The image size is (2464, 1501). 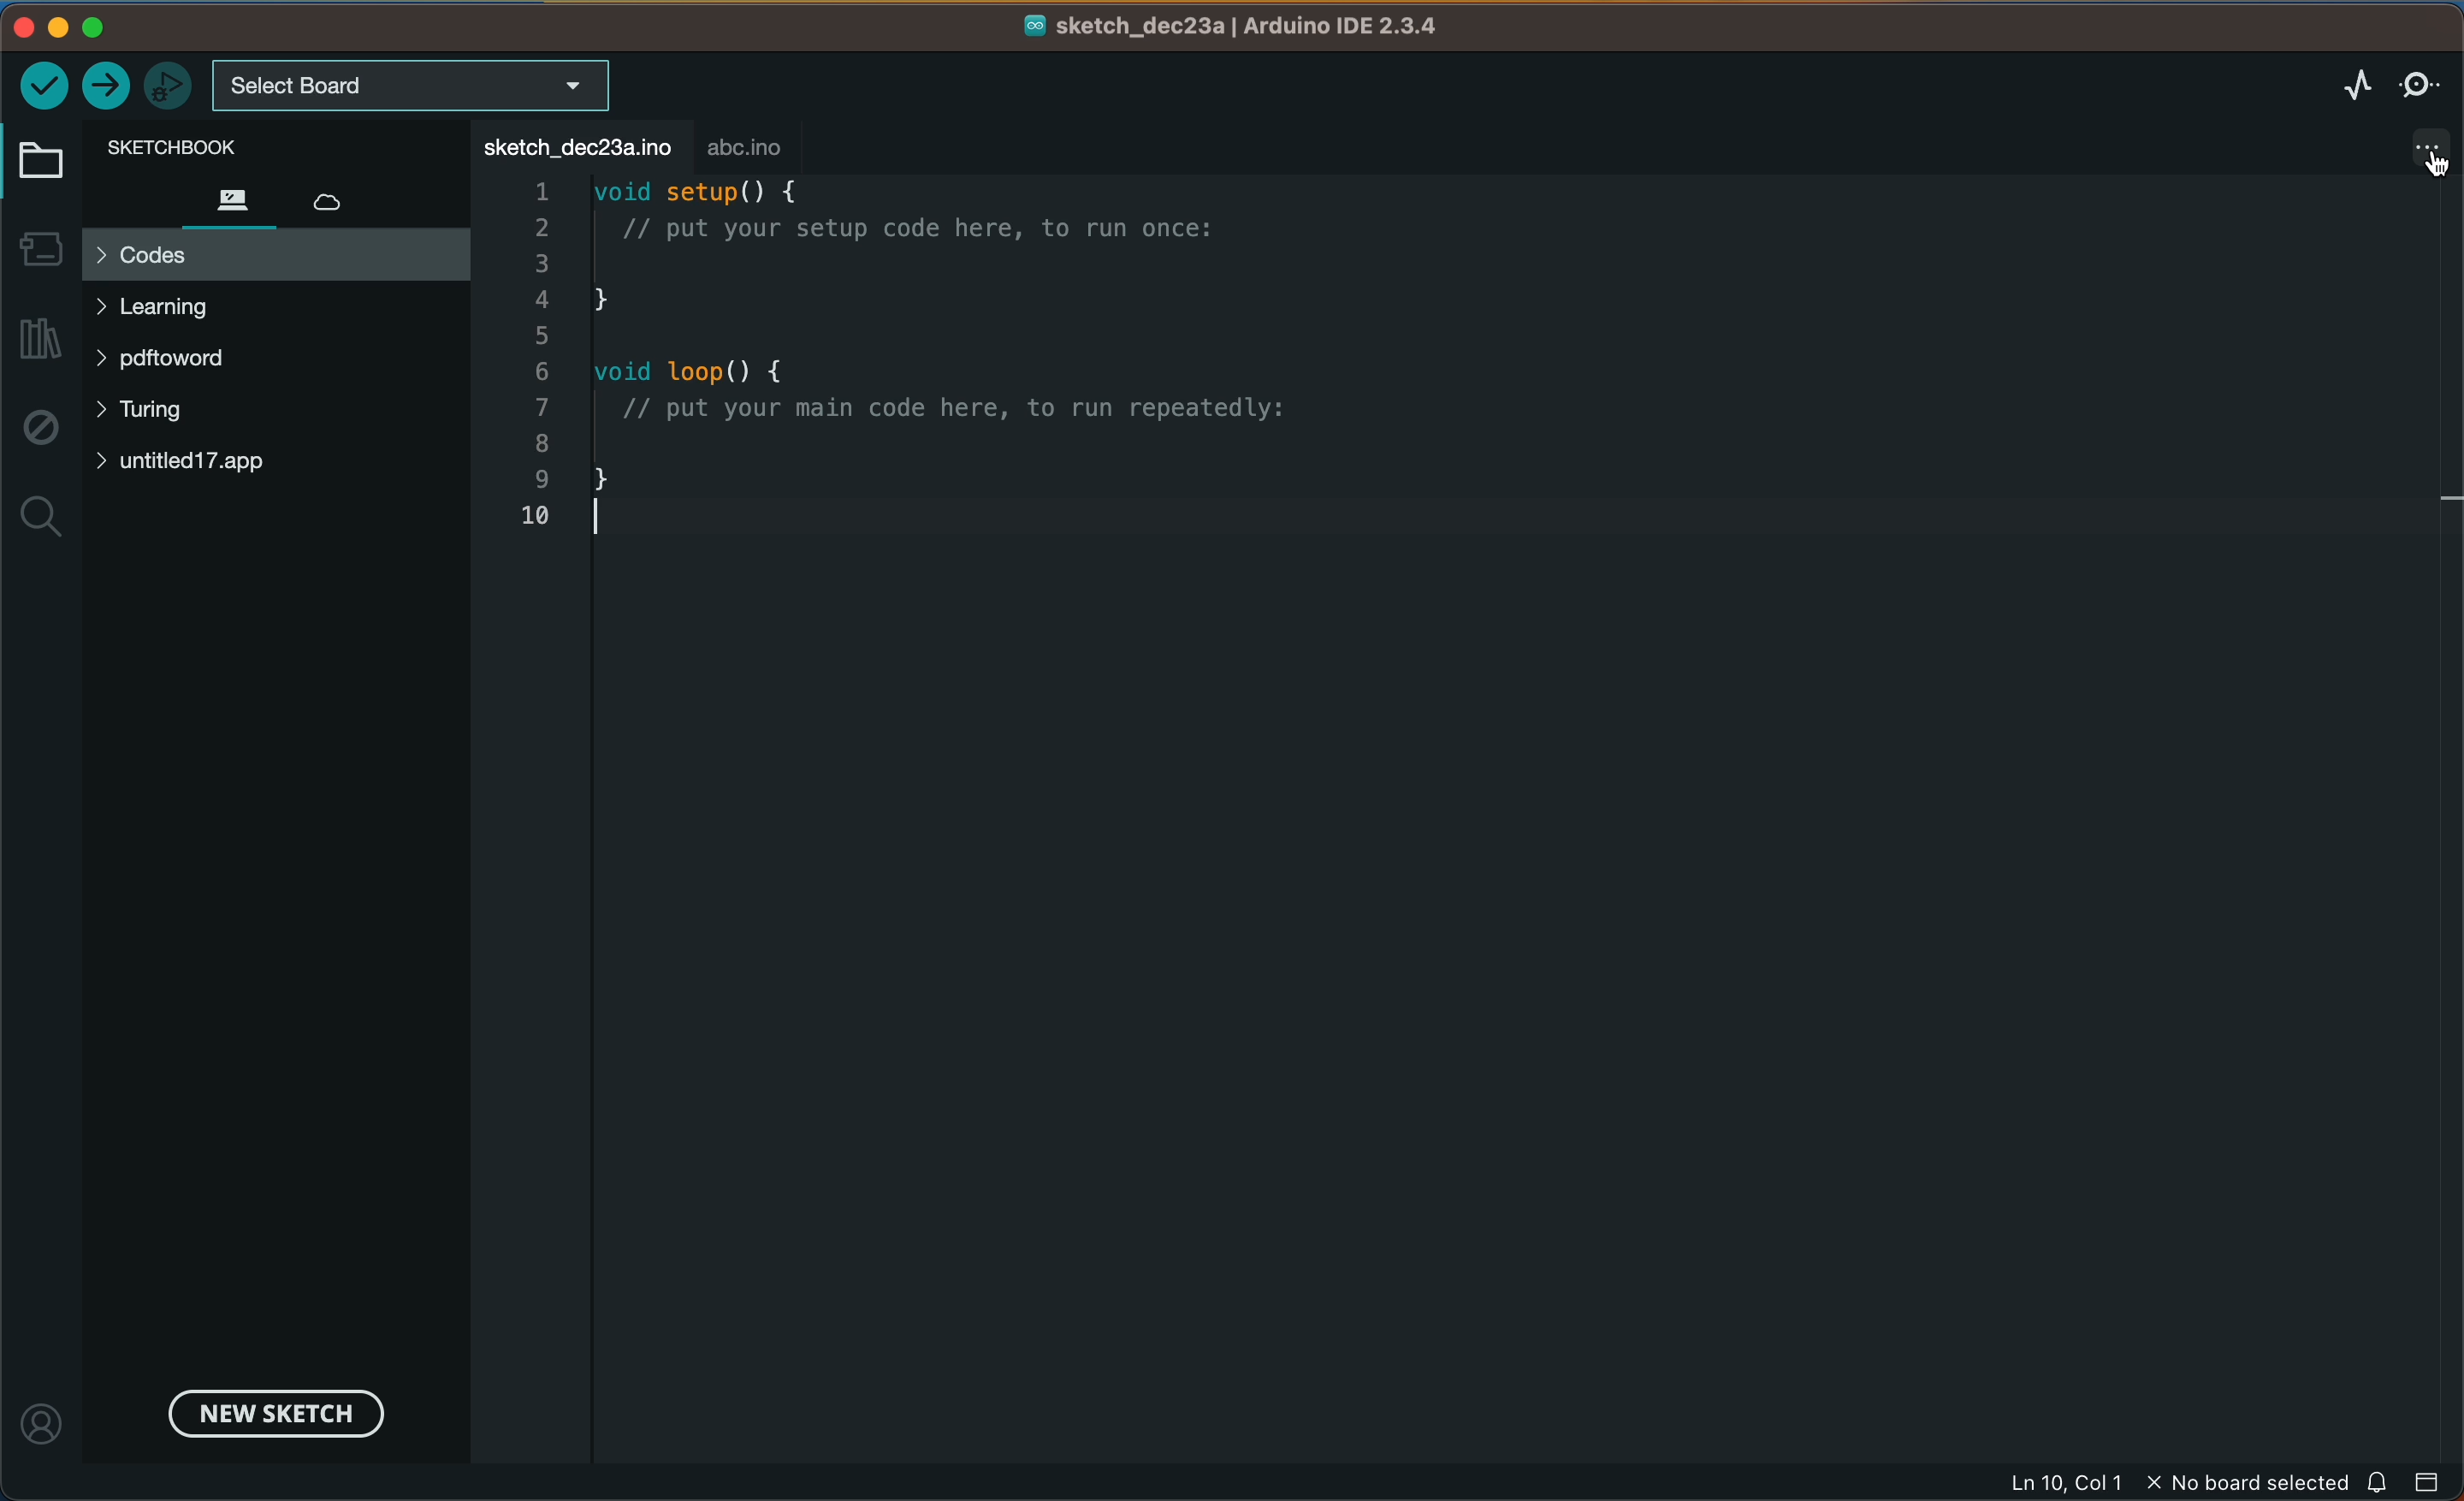 What do you see at coordinates (37, 249) in the screenshot?
I see `board manager` at bounding box center [37, 249].